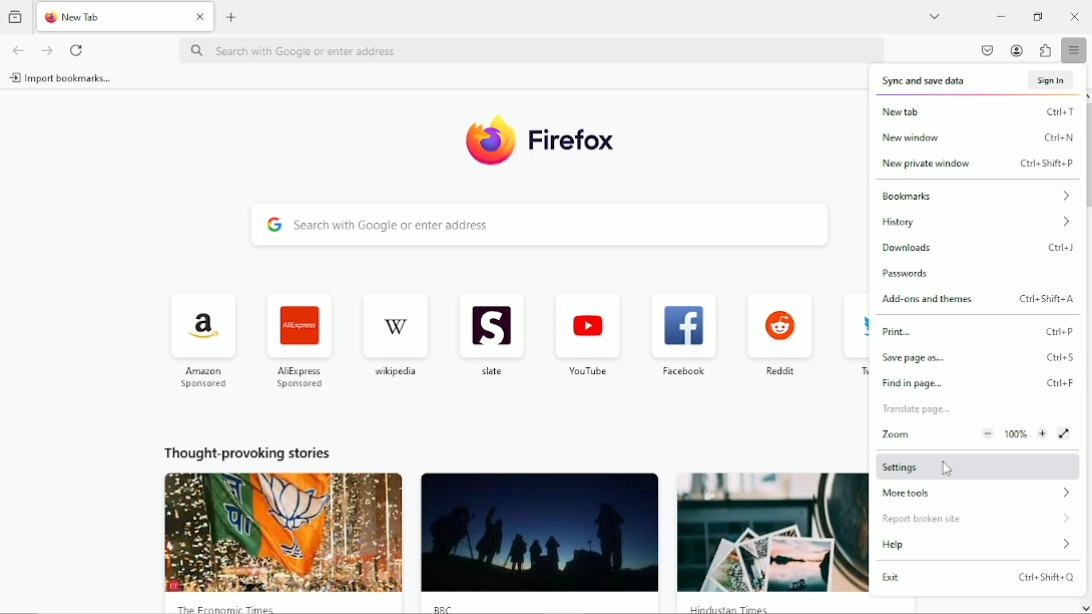 This screenshot has height=614, width=1092. I want to click on amazon, so click(201, 318).